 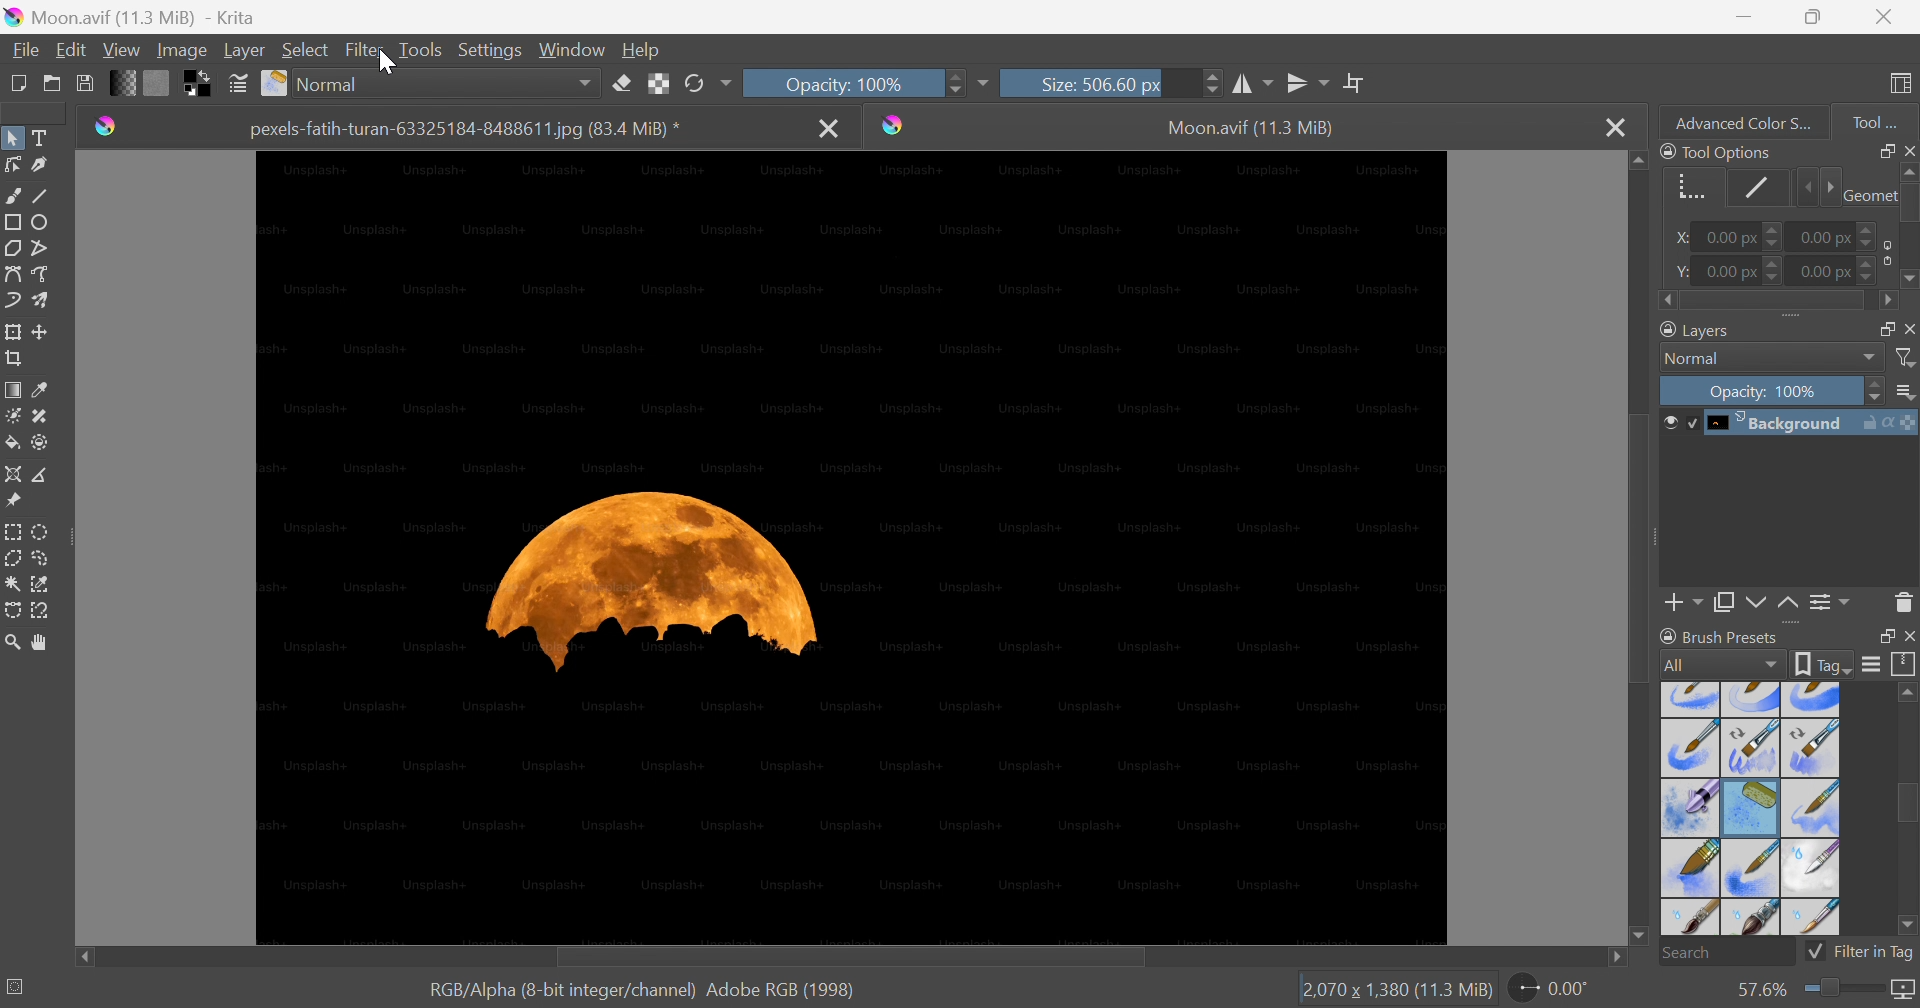 I want to click on Freehand path tool, so click(x=41, y=274).